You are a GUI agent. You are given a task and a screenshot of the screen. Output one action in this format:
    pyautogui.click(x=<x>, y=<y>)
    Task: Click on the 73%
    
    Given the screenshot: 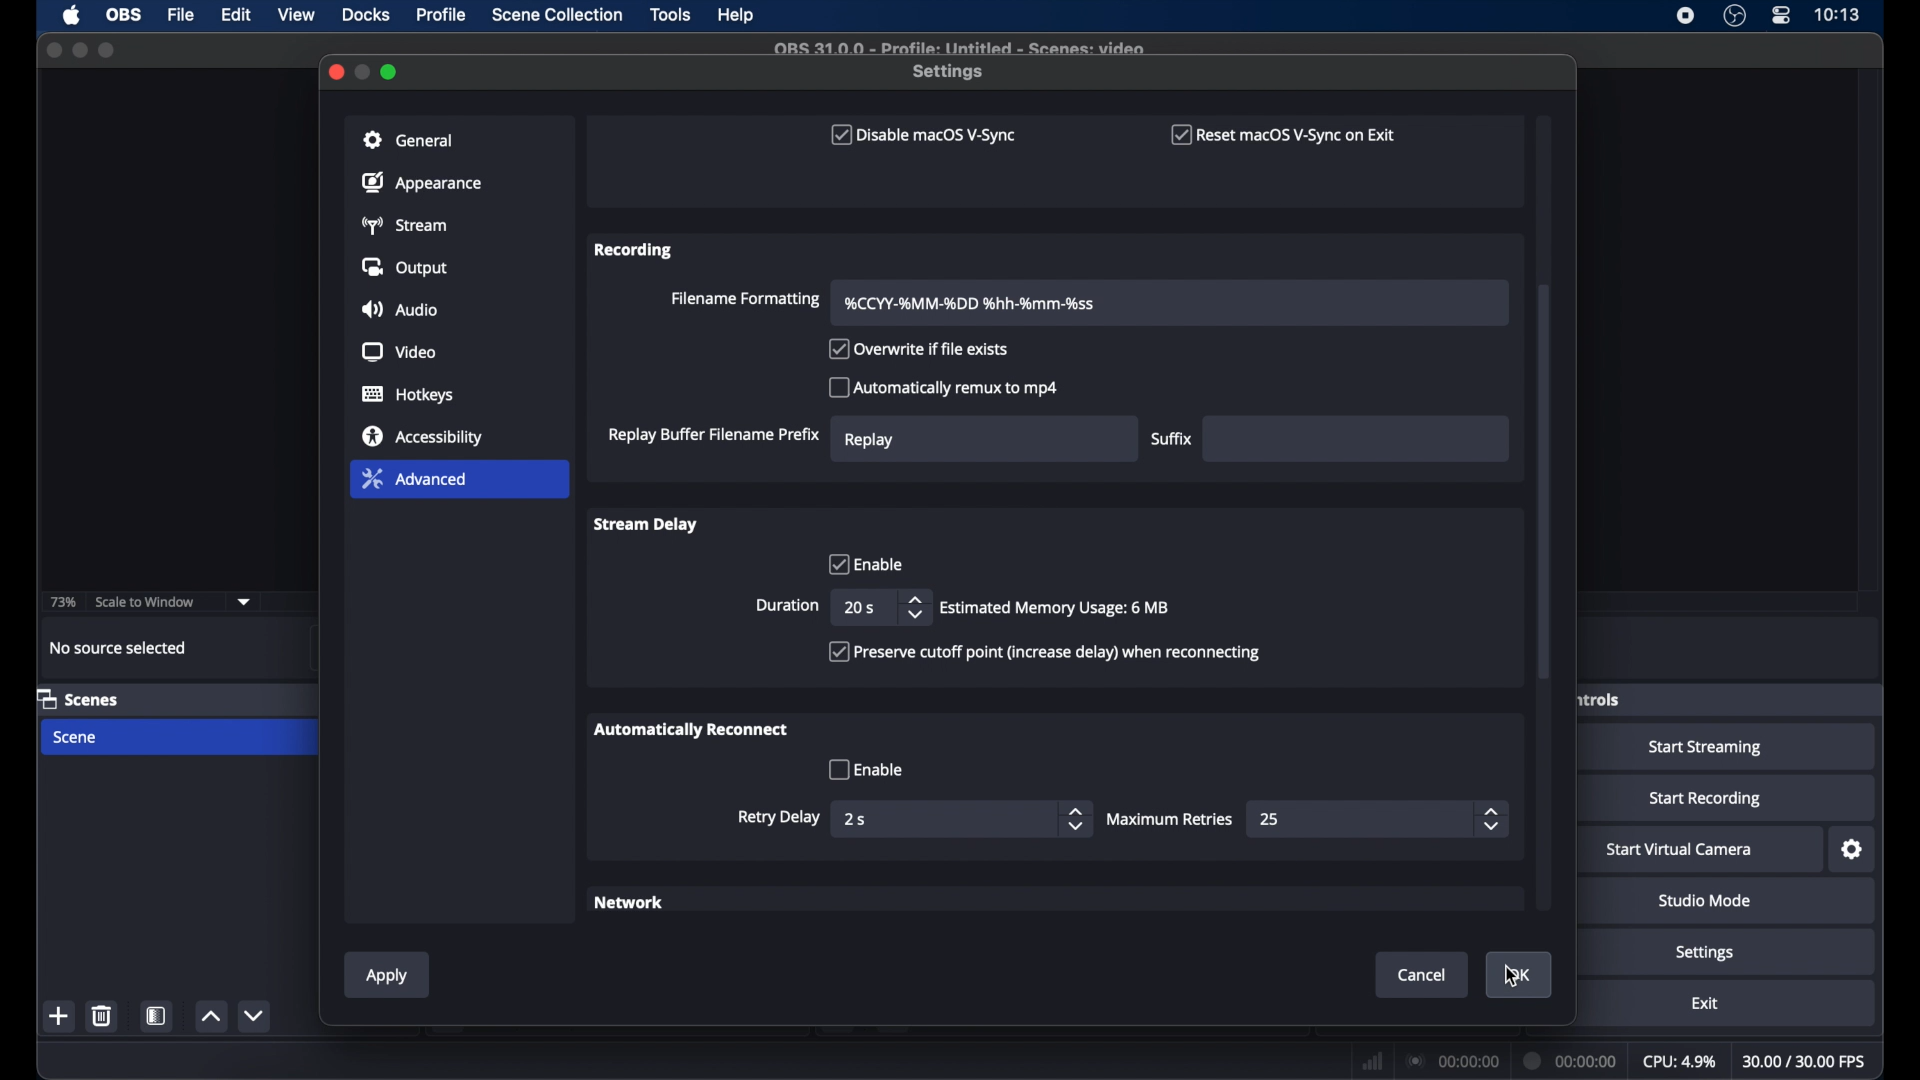 What is the action you would take?
    pyautogui.click(x=64, y=602)
    